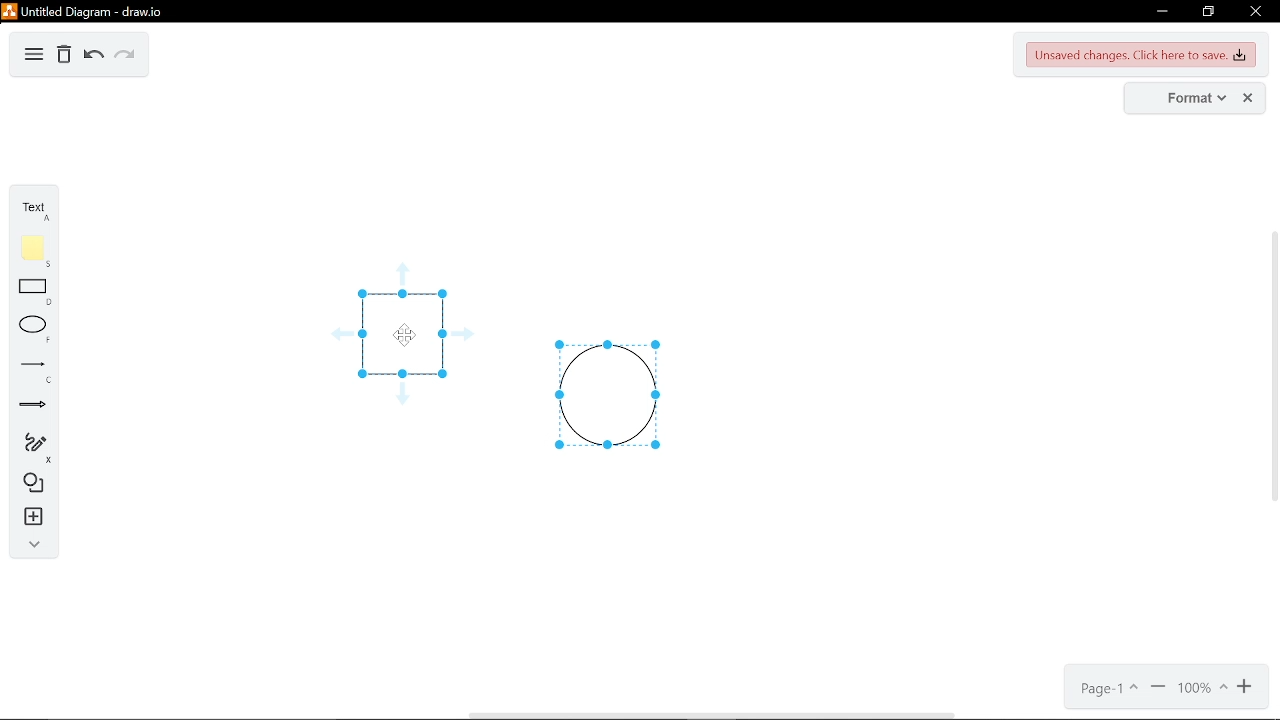 The height and width of the screenshot is (720, 1280). Describe the element at coordinates (1272, 367) in the screenshot. I see `vertical scrollbar` at that location.